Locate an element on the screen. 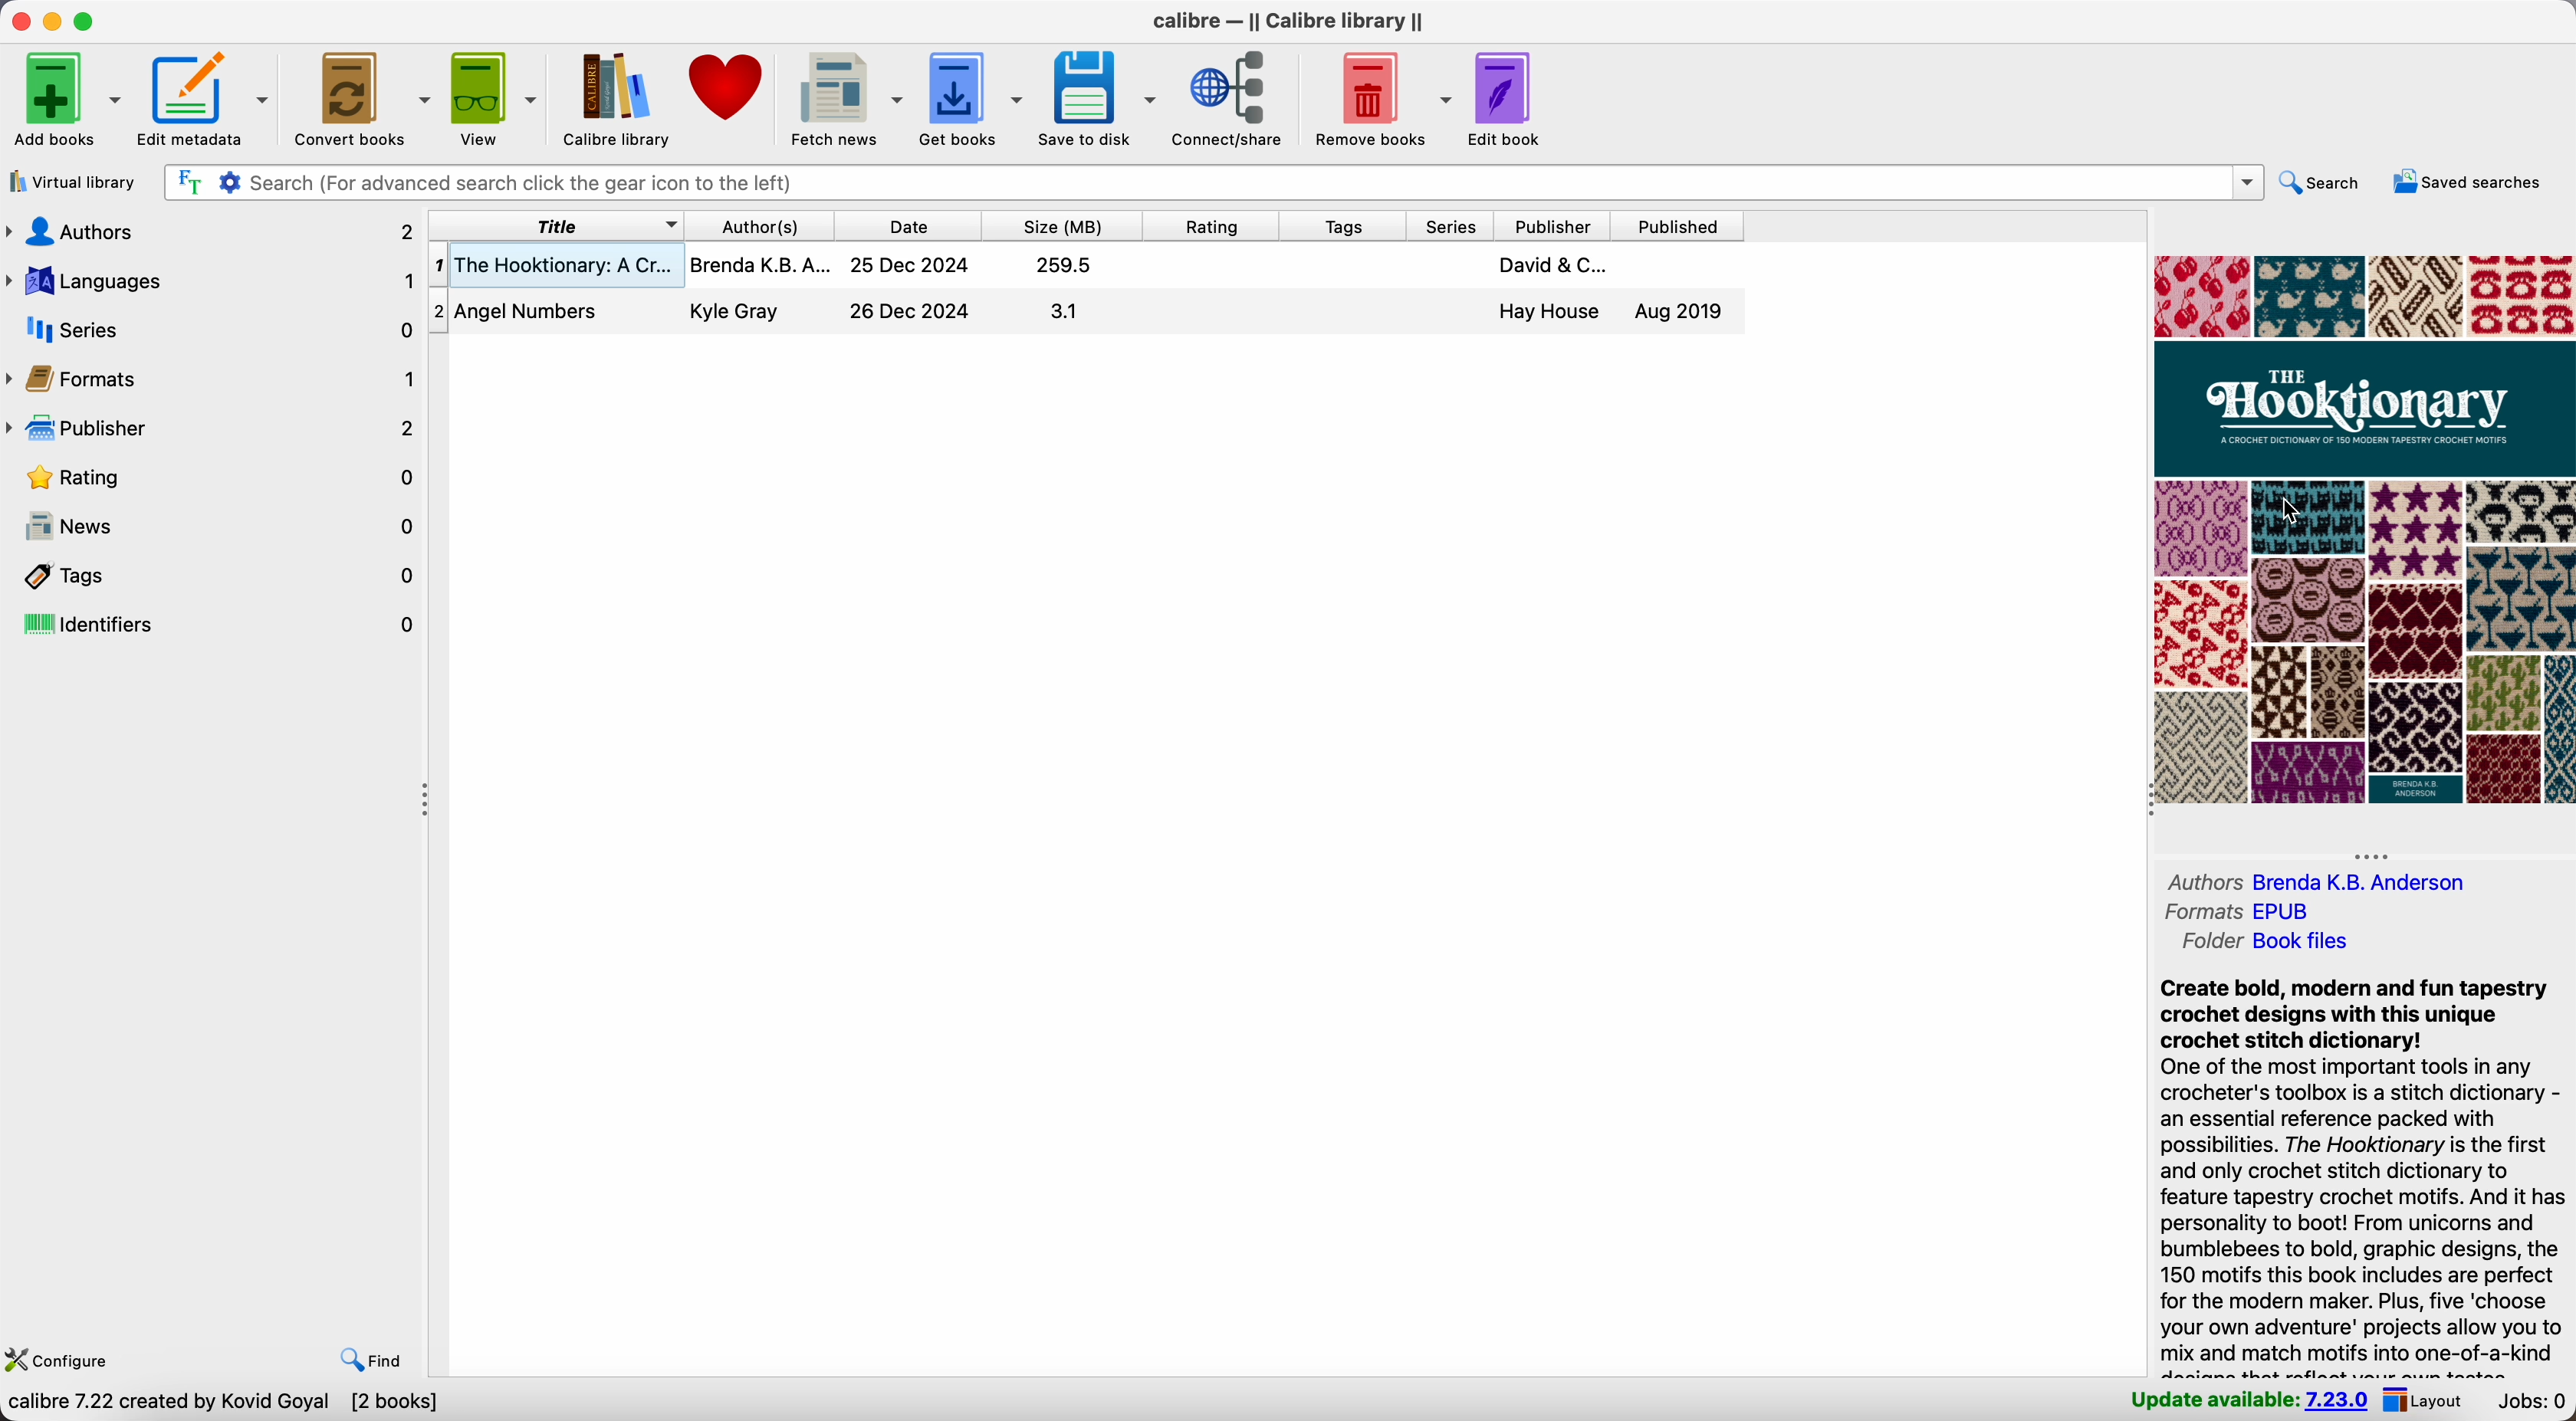 This screenshot has width=2576, height=1421. rating is located at coordinates (227, 479).